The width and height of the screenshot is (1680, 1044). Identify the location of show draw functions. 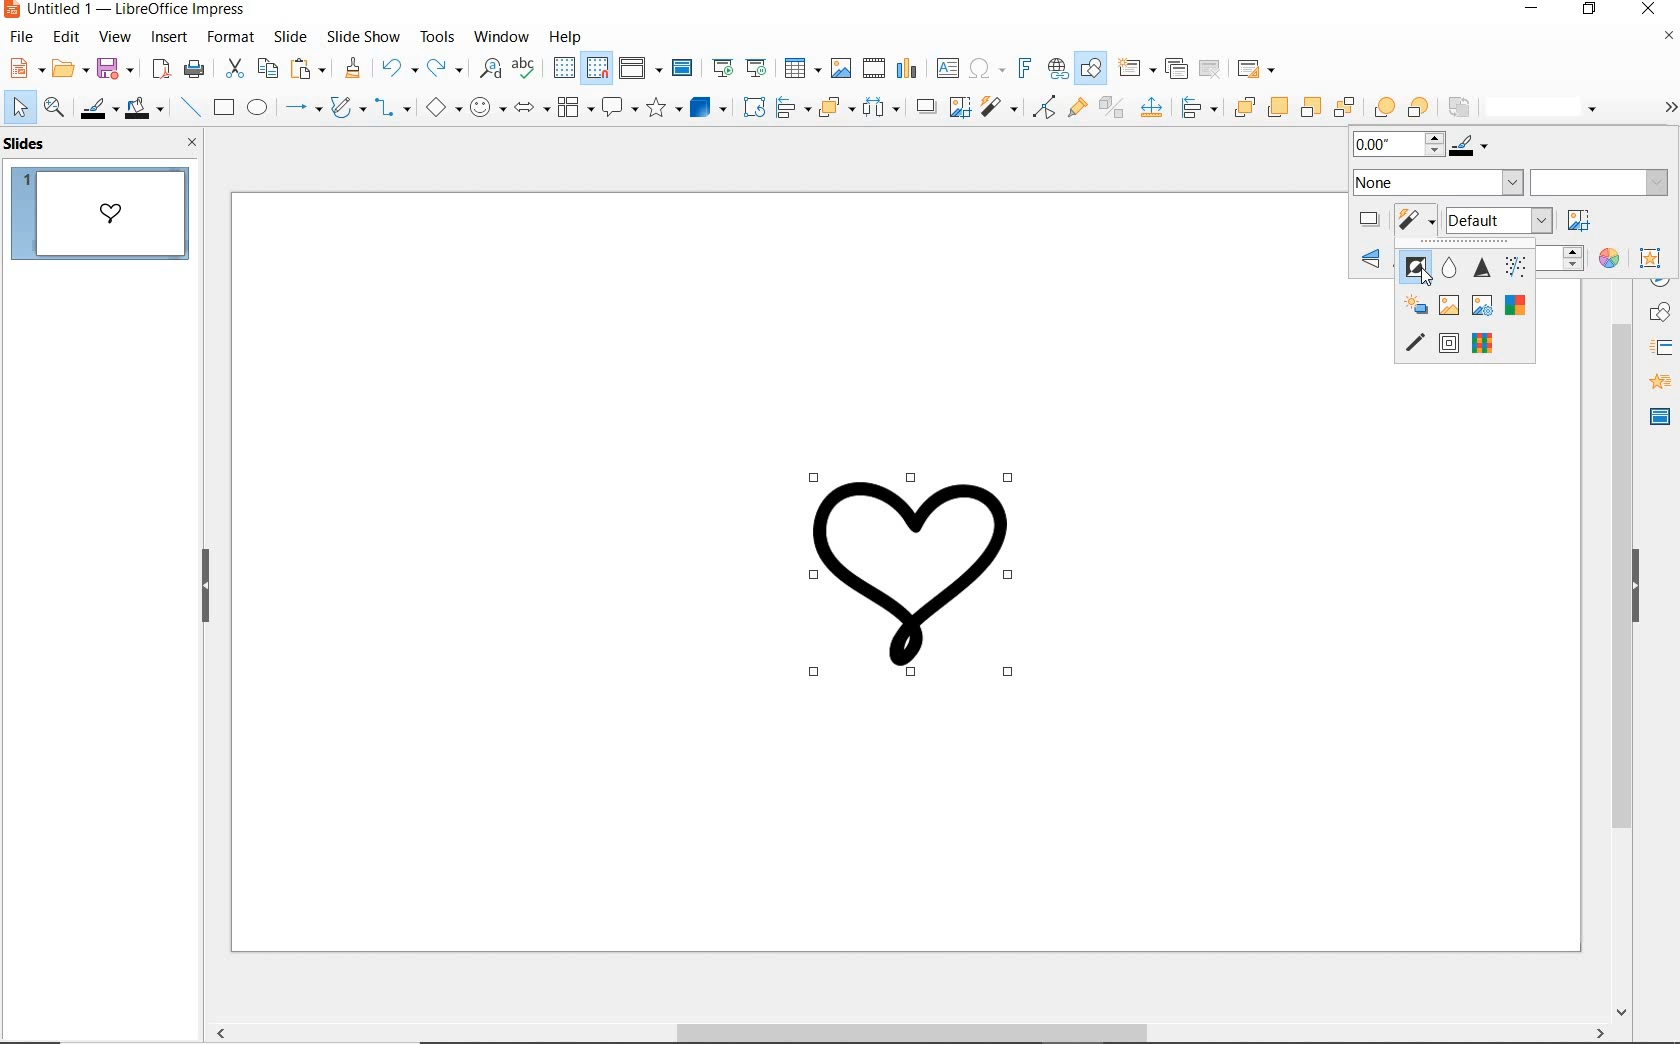
(1090, 70).